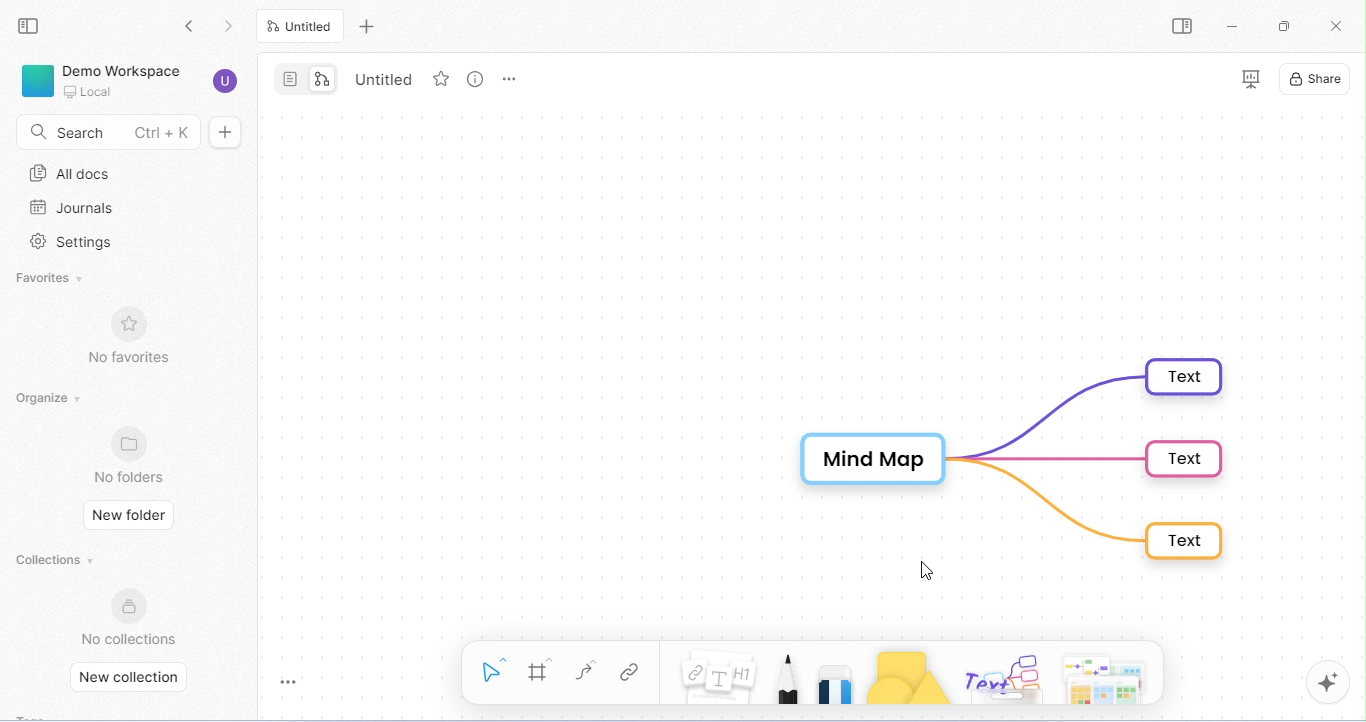 The width and height of the screenshot is (1366, 722). I want to click on edgeless mode, so click(322, 77).